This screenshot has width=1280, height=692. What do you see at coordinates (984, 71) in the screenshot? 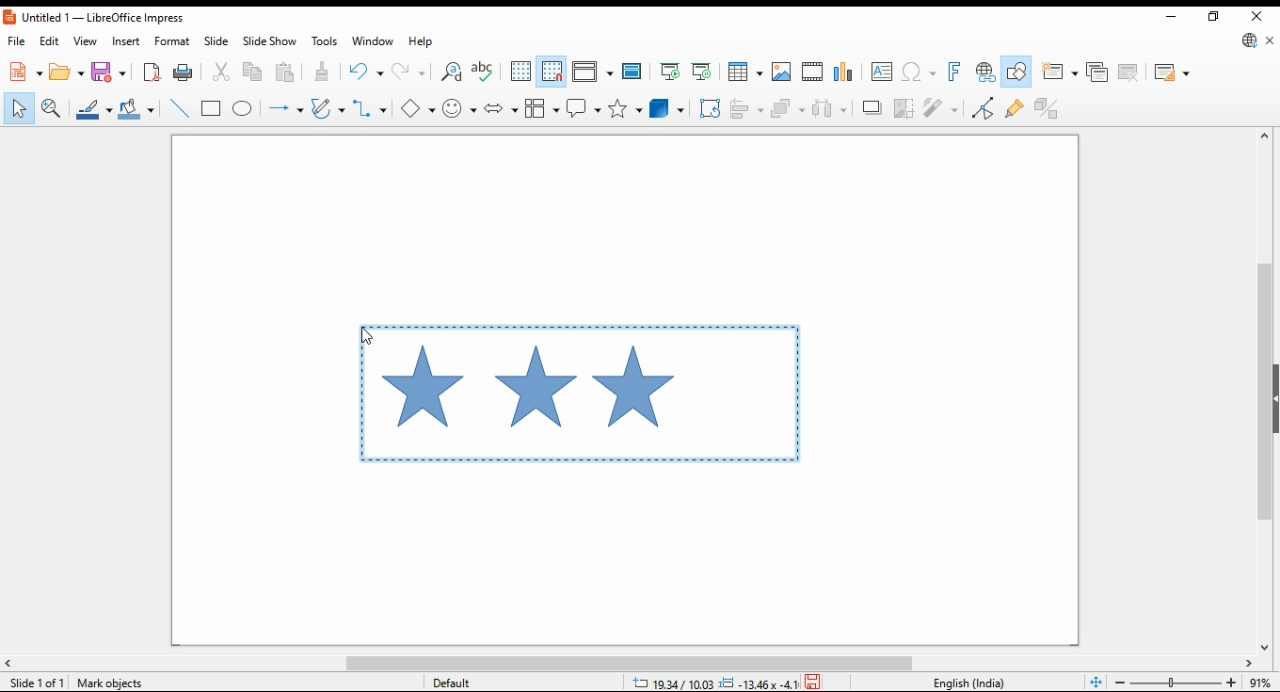
I see `insert hyperlink` at bounding box center [984, 71].